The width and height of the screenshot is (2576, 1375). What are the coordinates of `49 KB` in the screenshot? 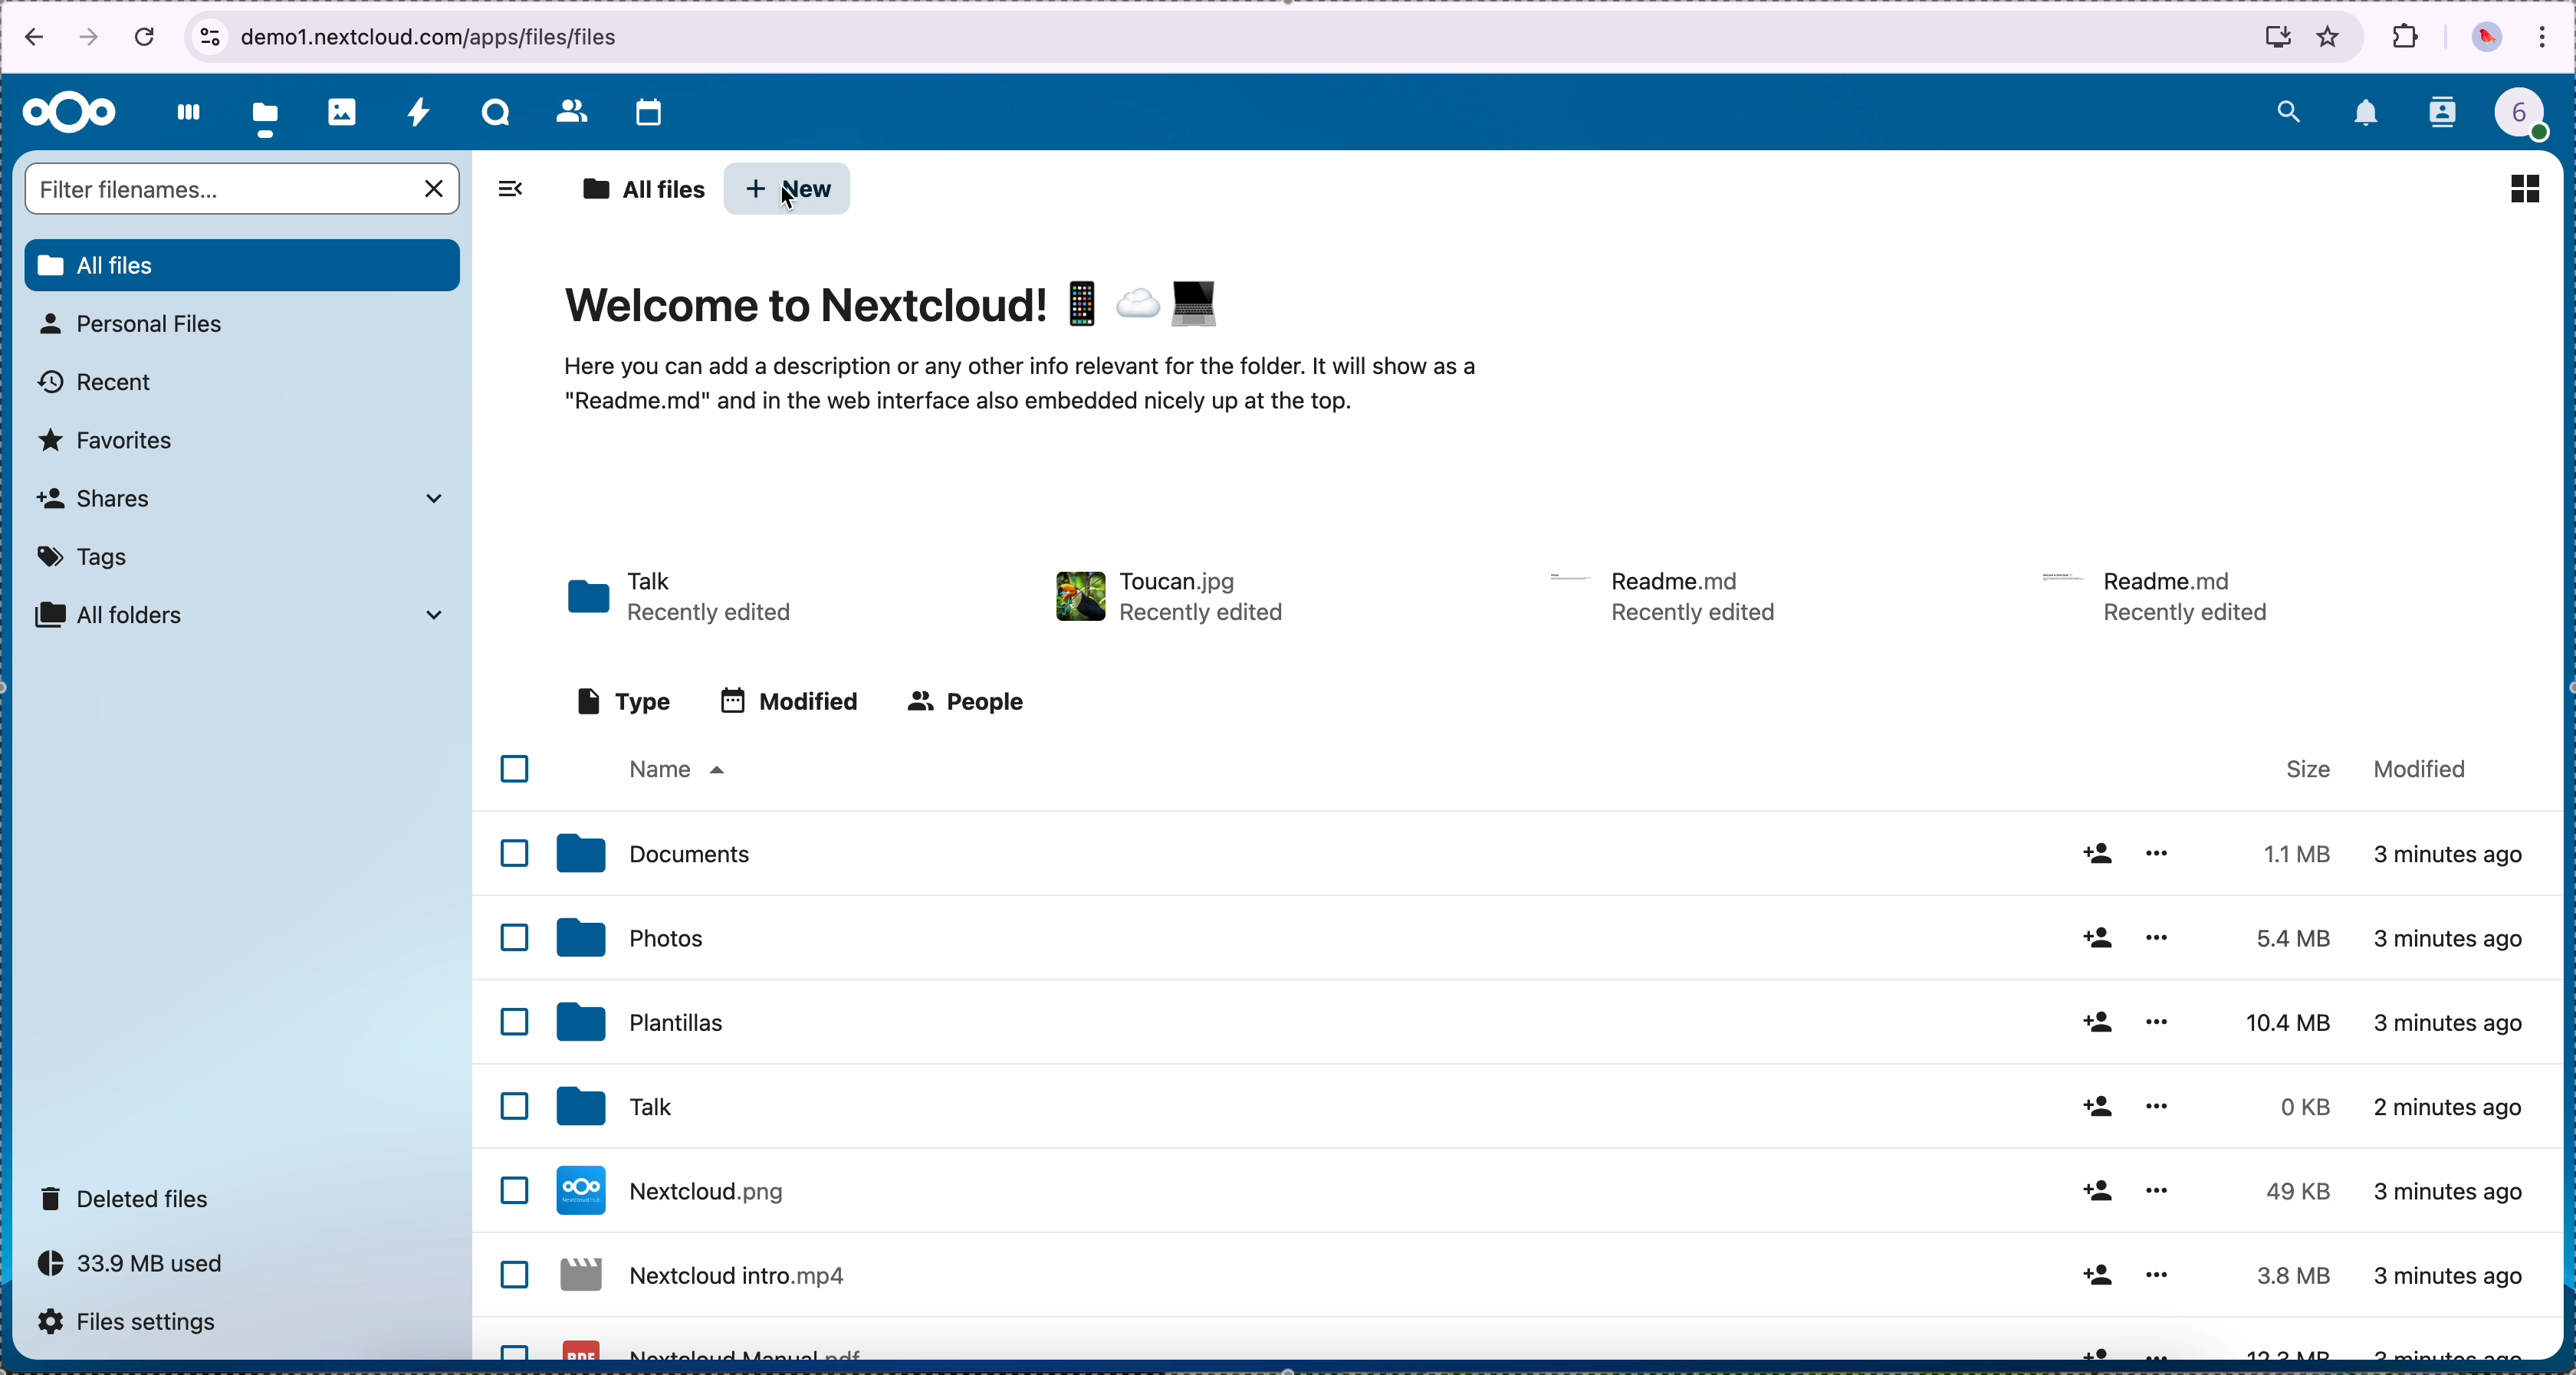 It's located at (2297, 1191).